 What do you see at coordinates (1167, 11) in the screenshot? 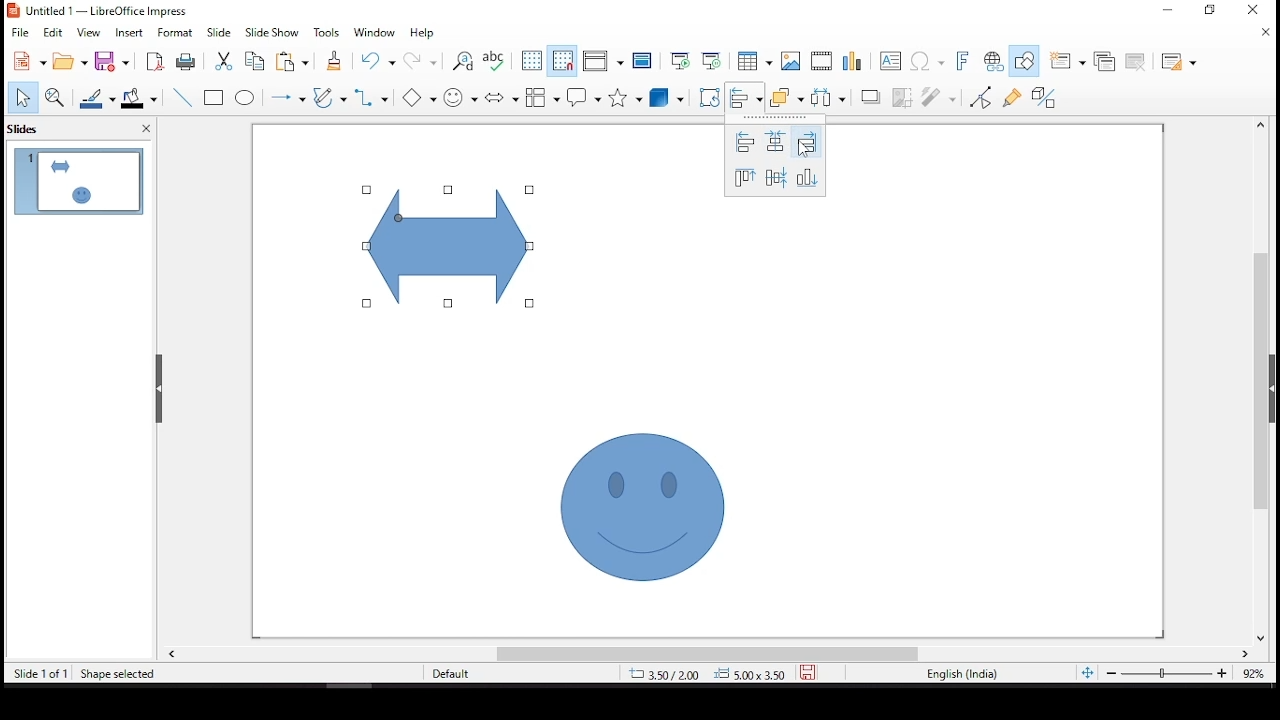
I see `restore` at bounding box center [1167, 11].